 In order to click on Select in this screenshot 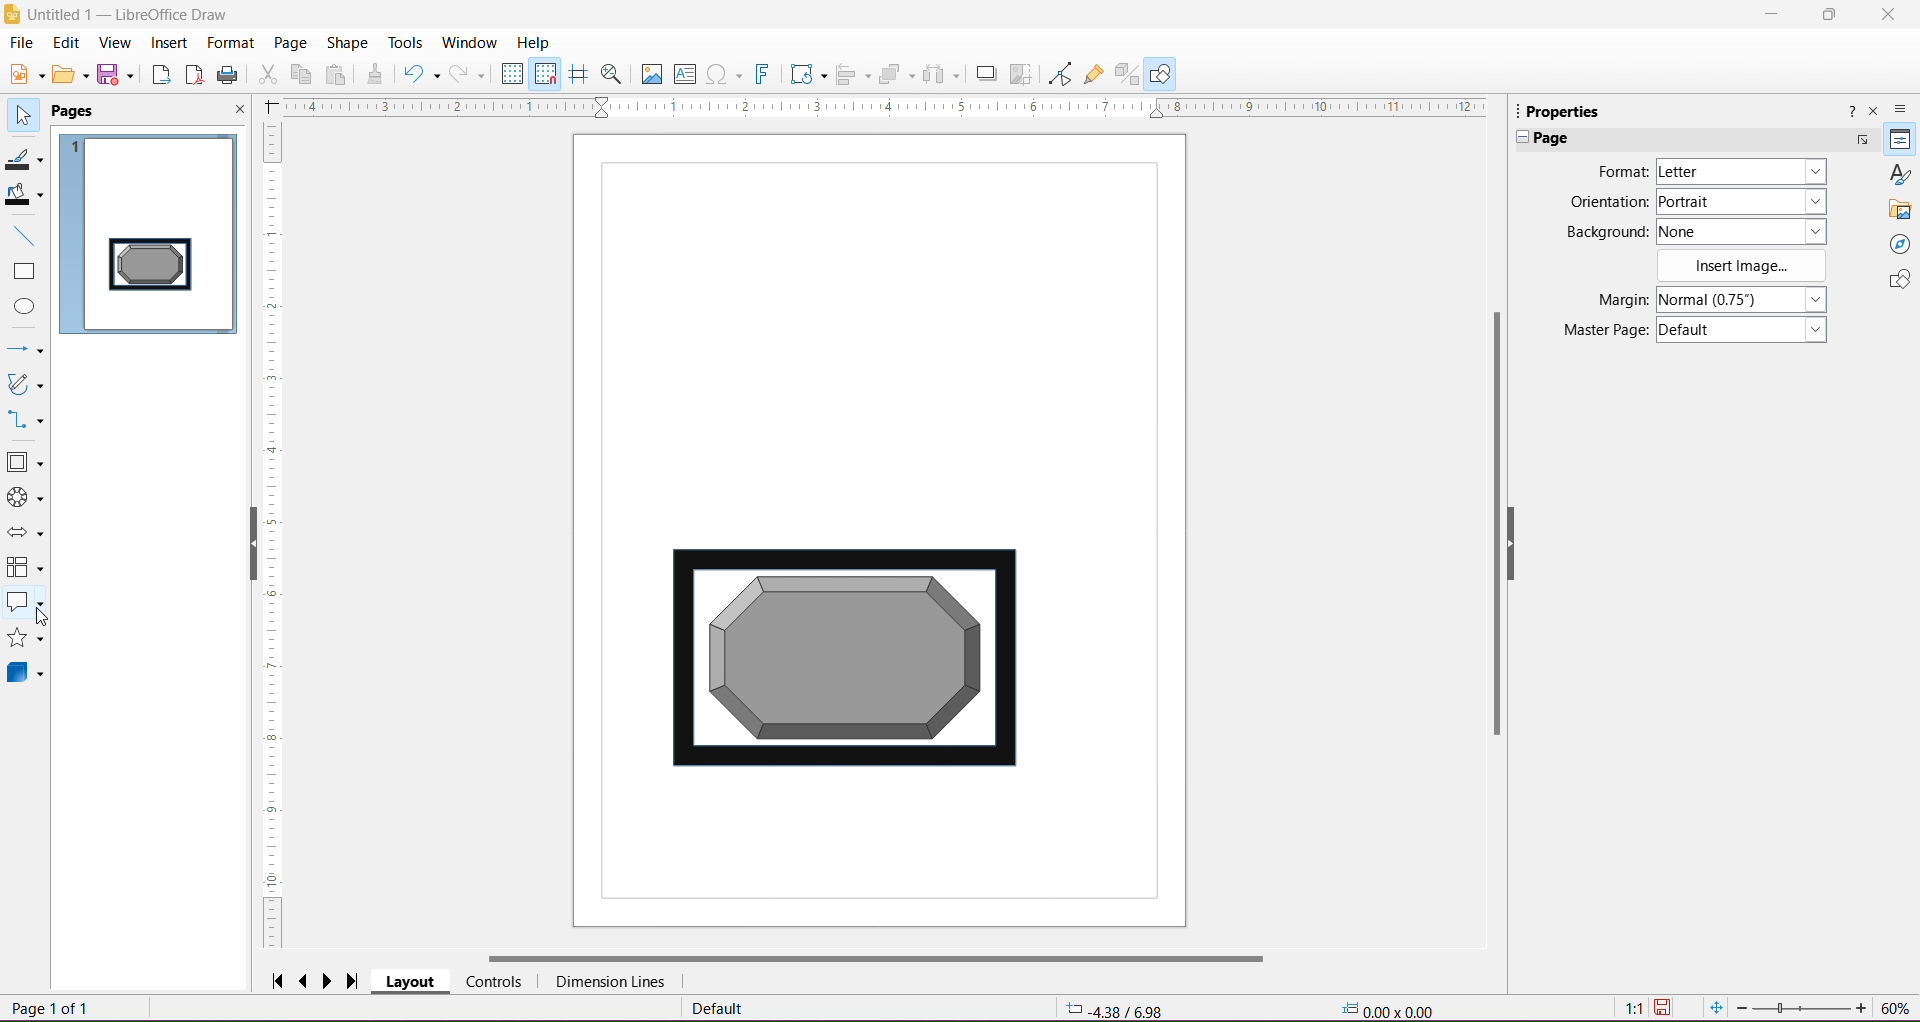, I will do `click(24, 116)`.